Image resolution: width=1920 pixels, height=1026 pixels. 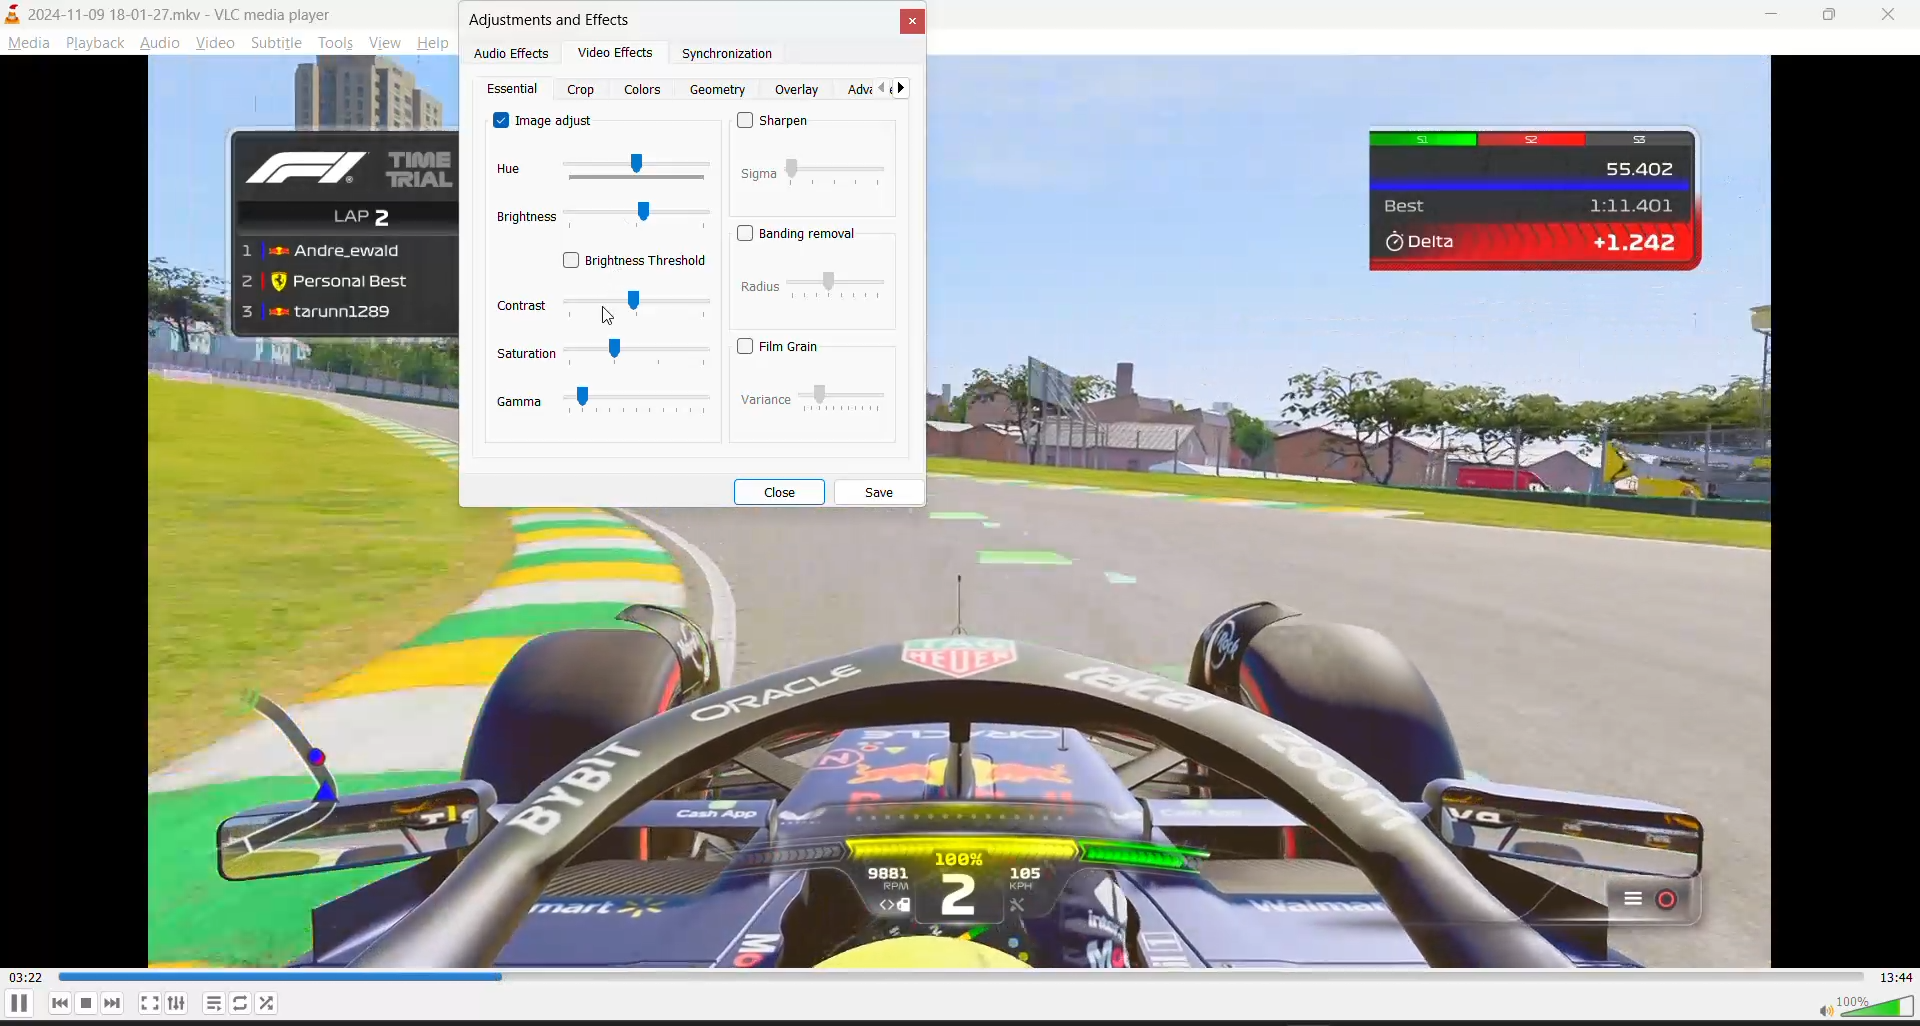 What do you see at coordinates (911, 21) in the screenshot?
I see `close` at bounding box center [911, 21].